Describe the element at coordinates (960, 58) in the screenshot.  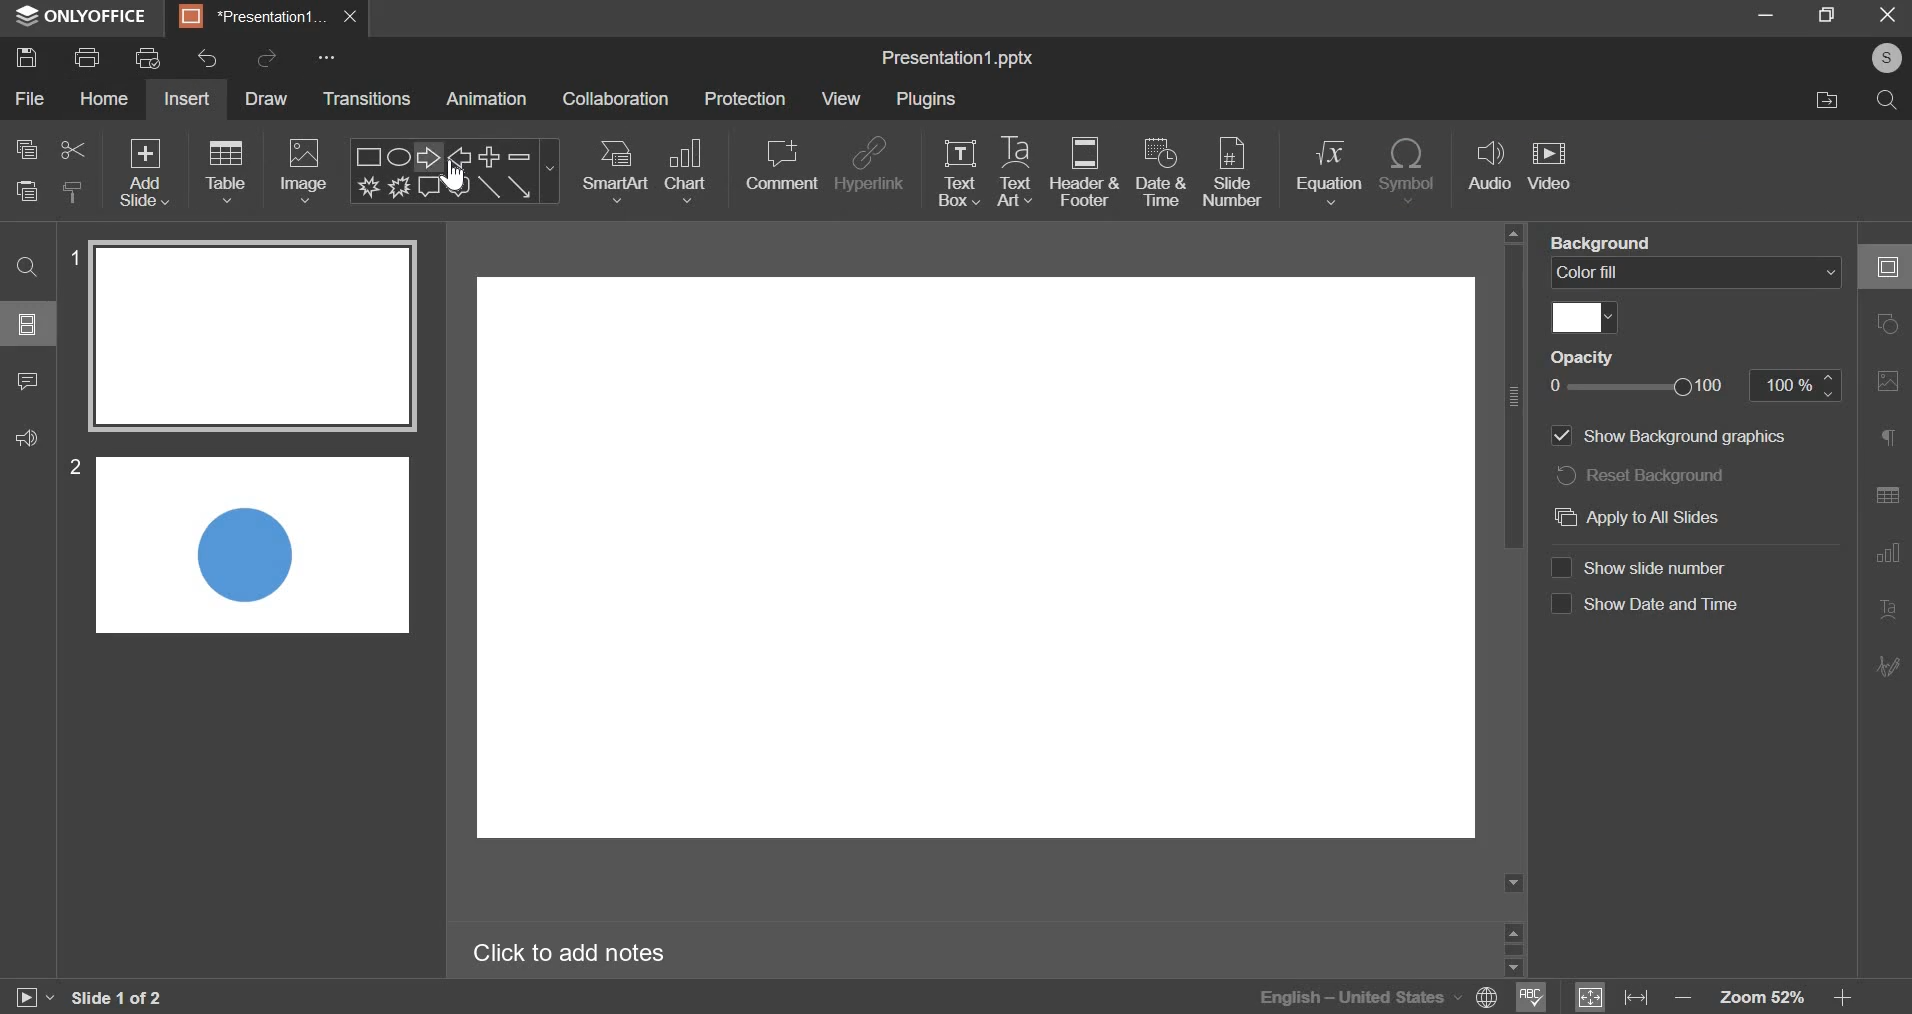
I see `presentation name` at that location.